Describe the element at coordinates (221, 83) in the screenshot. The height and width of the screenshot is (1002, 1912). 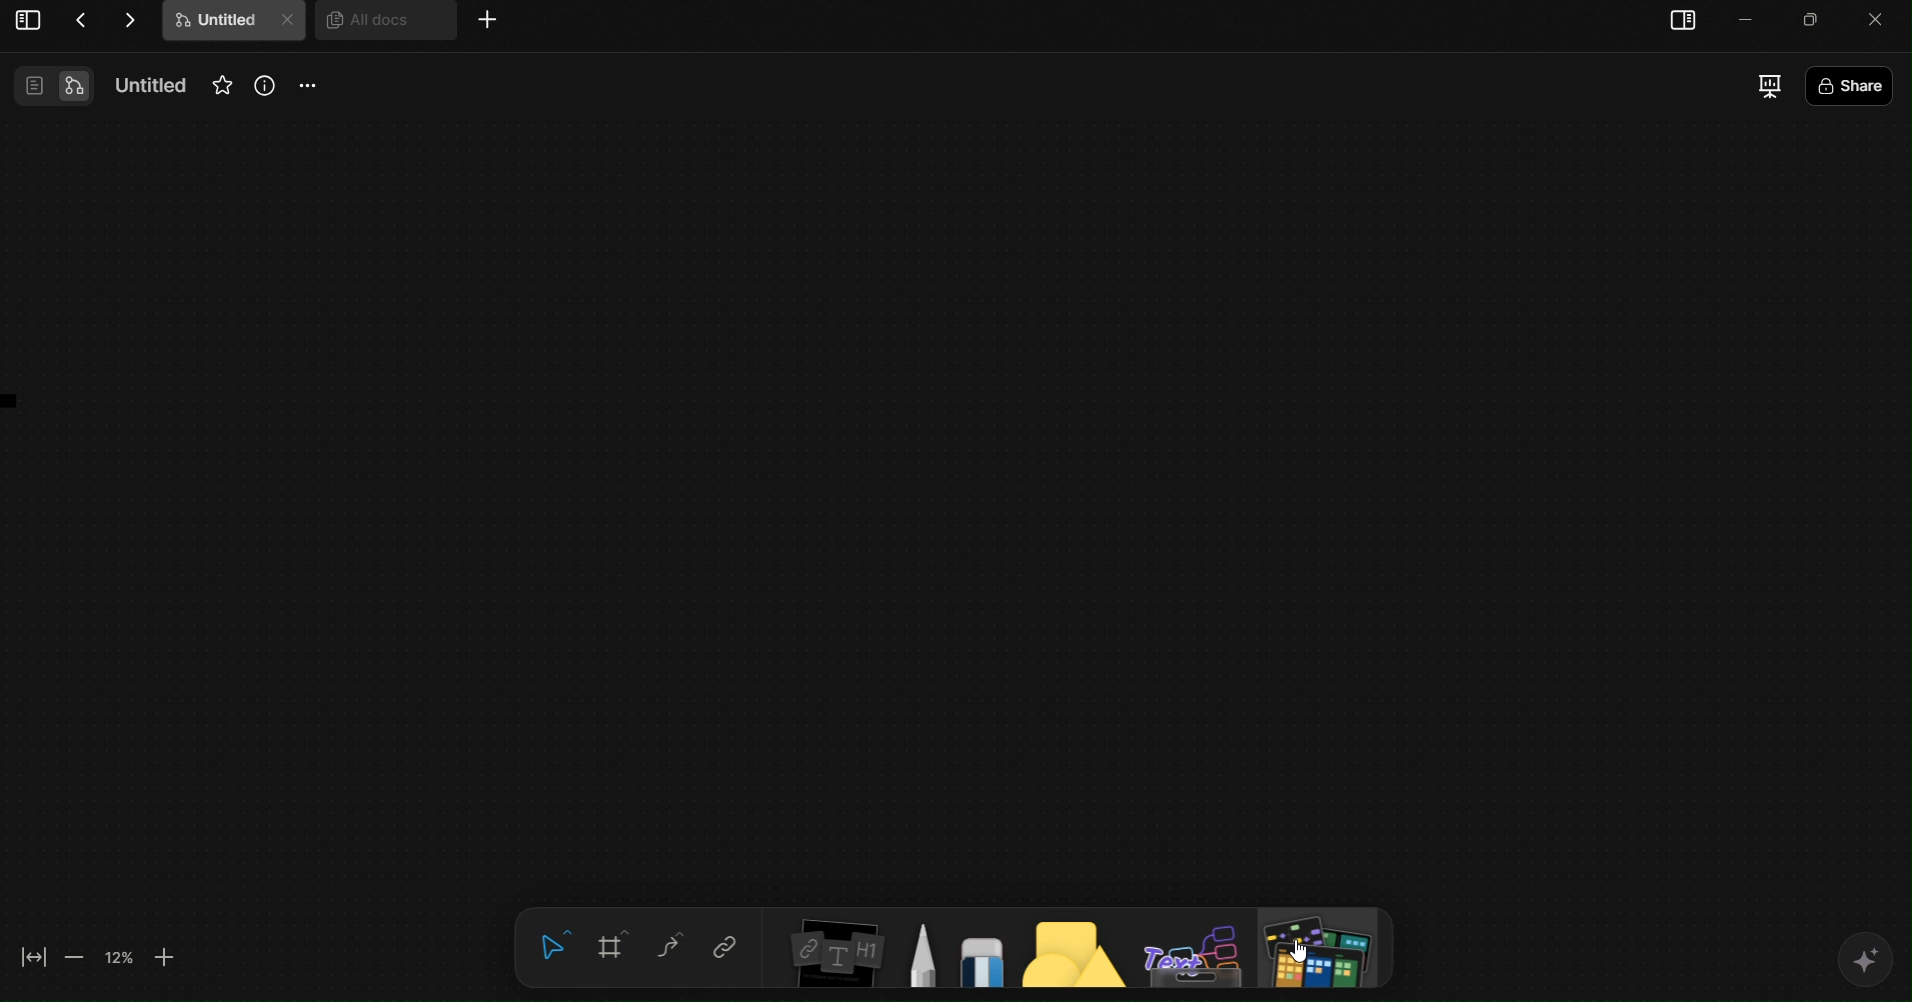
I see `Favourites` at that location.